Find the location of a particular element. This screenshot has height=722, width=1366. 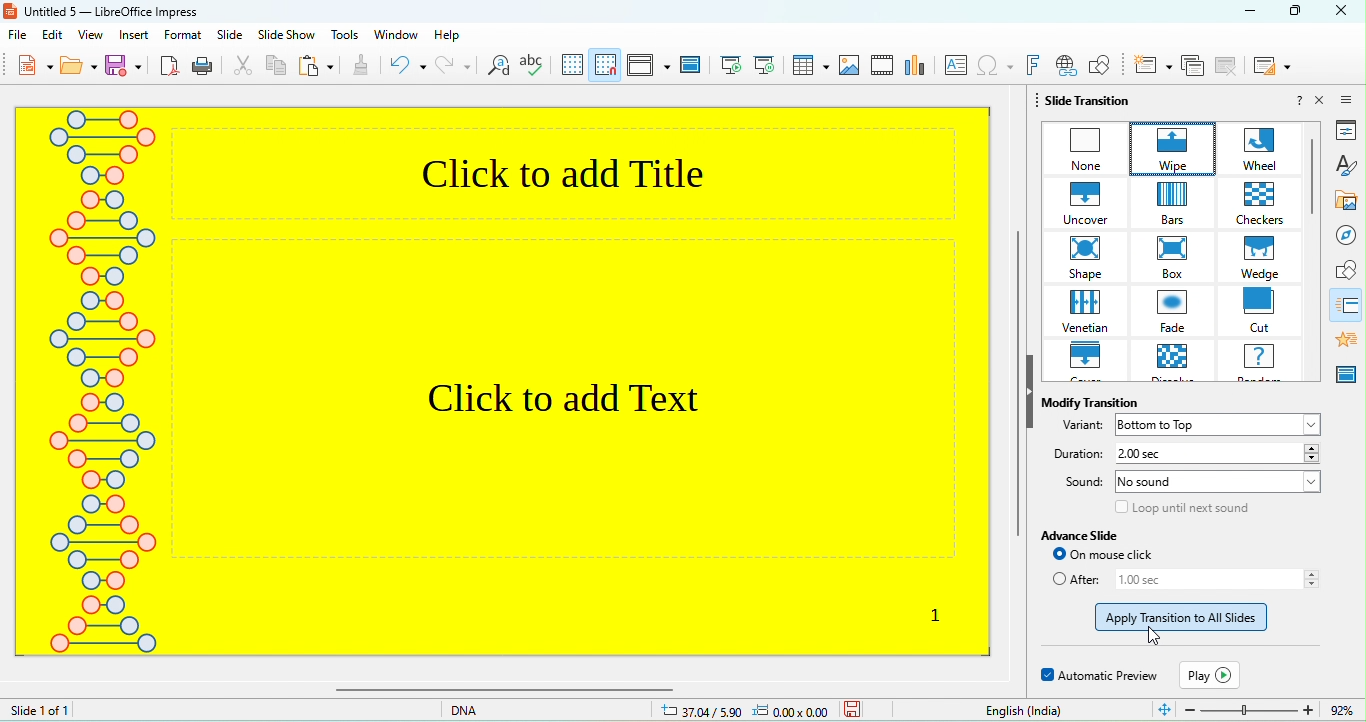

venetian is located at coordinates (1089, 312).